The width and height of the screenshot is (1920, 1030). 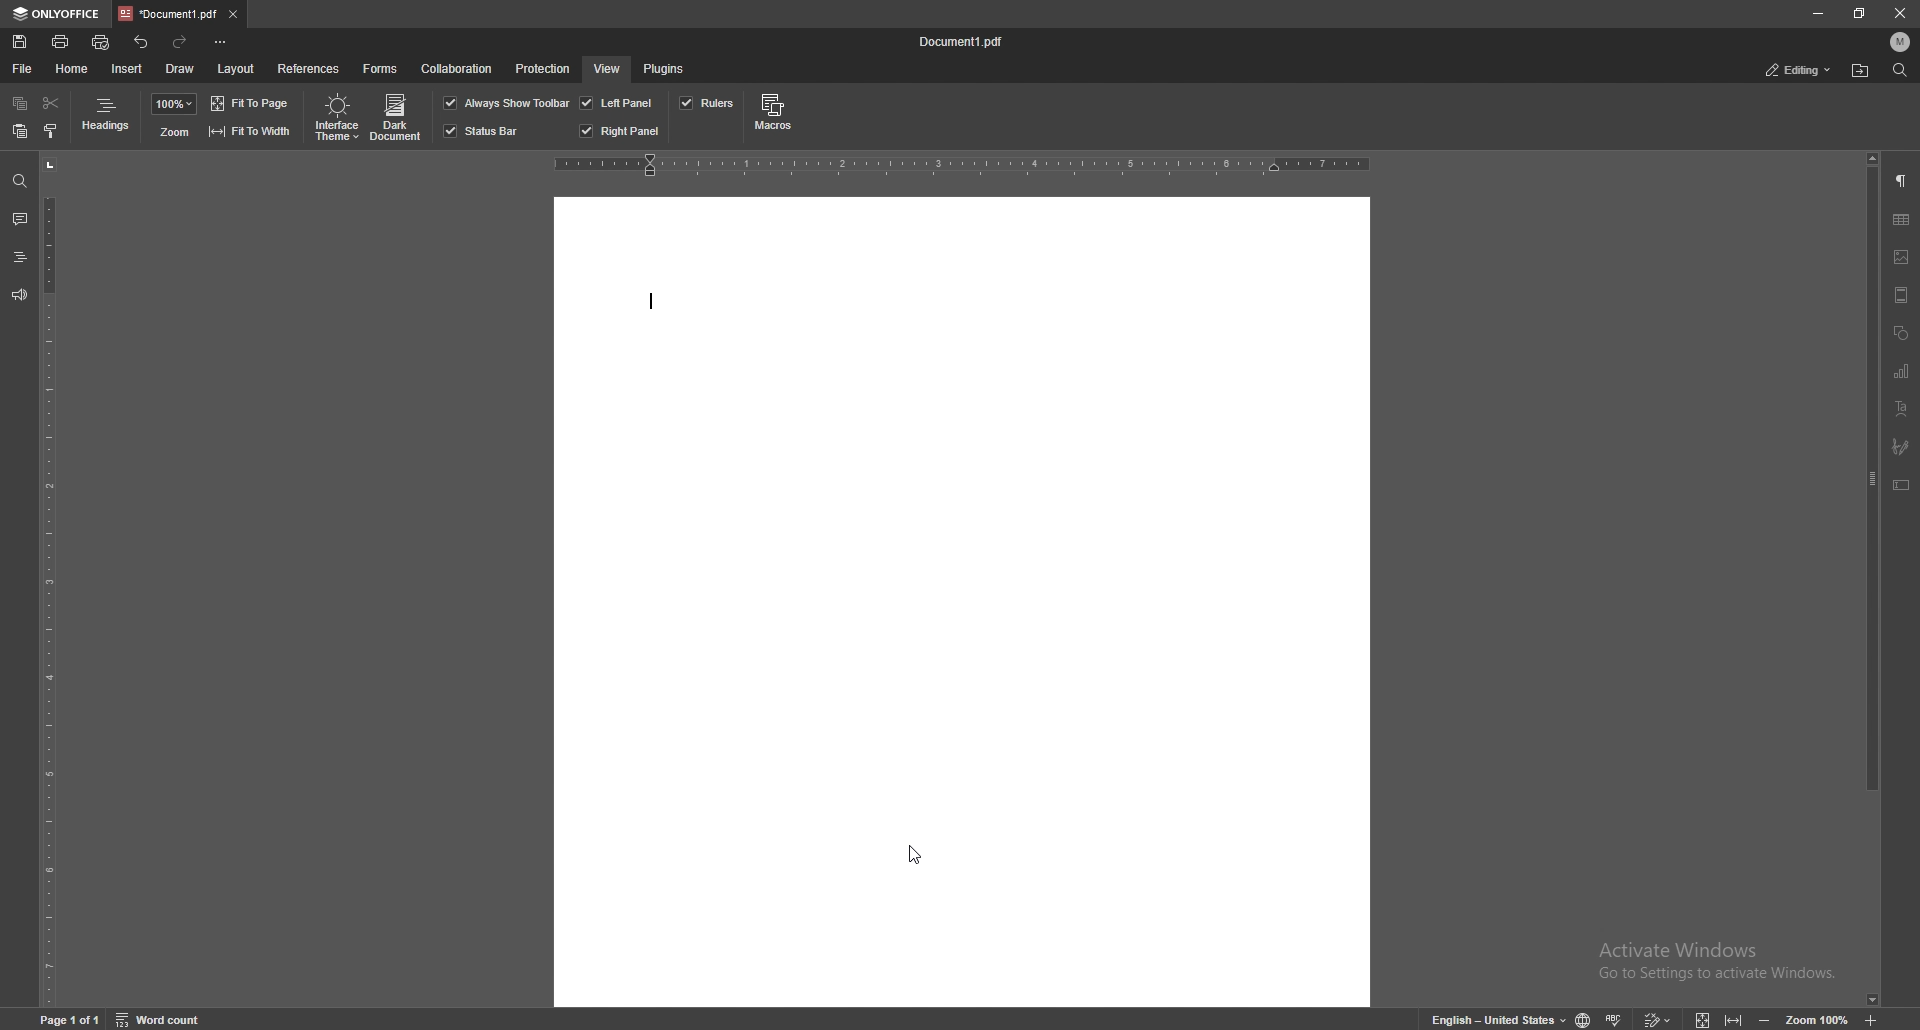 What do you see at coordinates (1901, 371) in the screenshot?
I see `chart` at bounding box center [1901, 371].